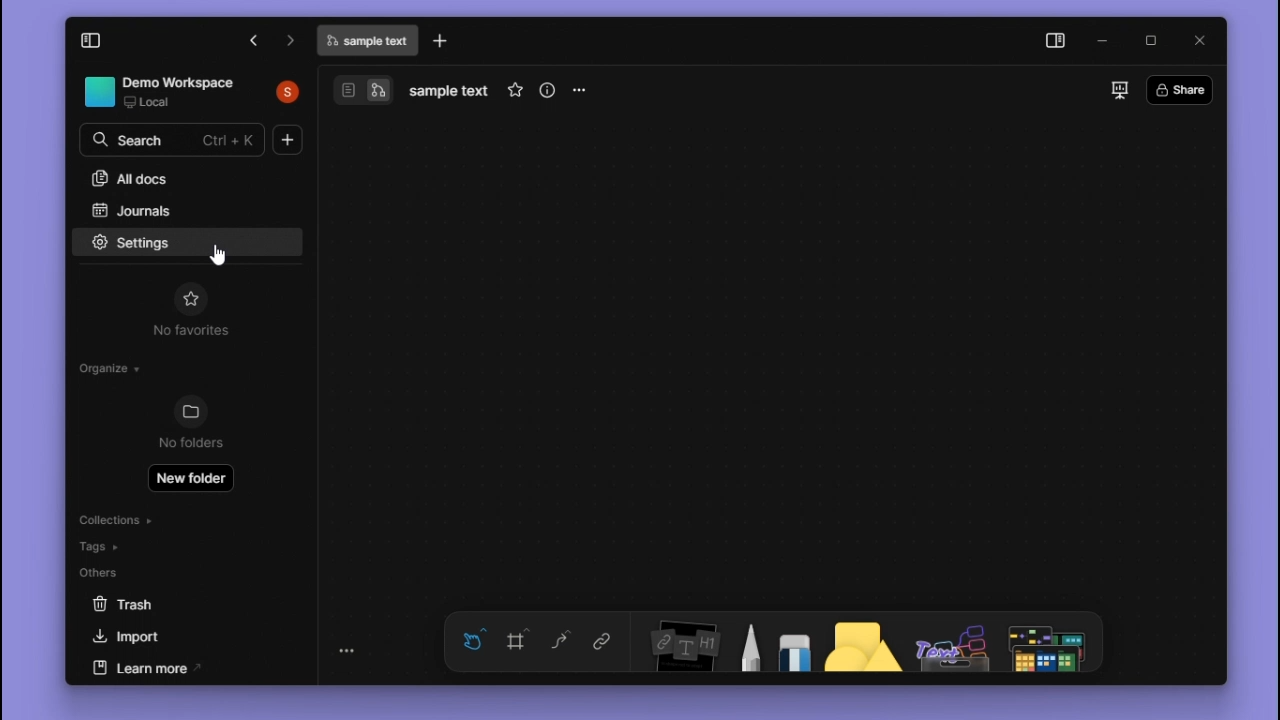  I want to click on favourites, so click(190, 297).